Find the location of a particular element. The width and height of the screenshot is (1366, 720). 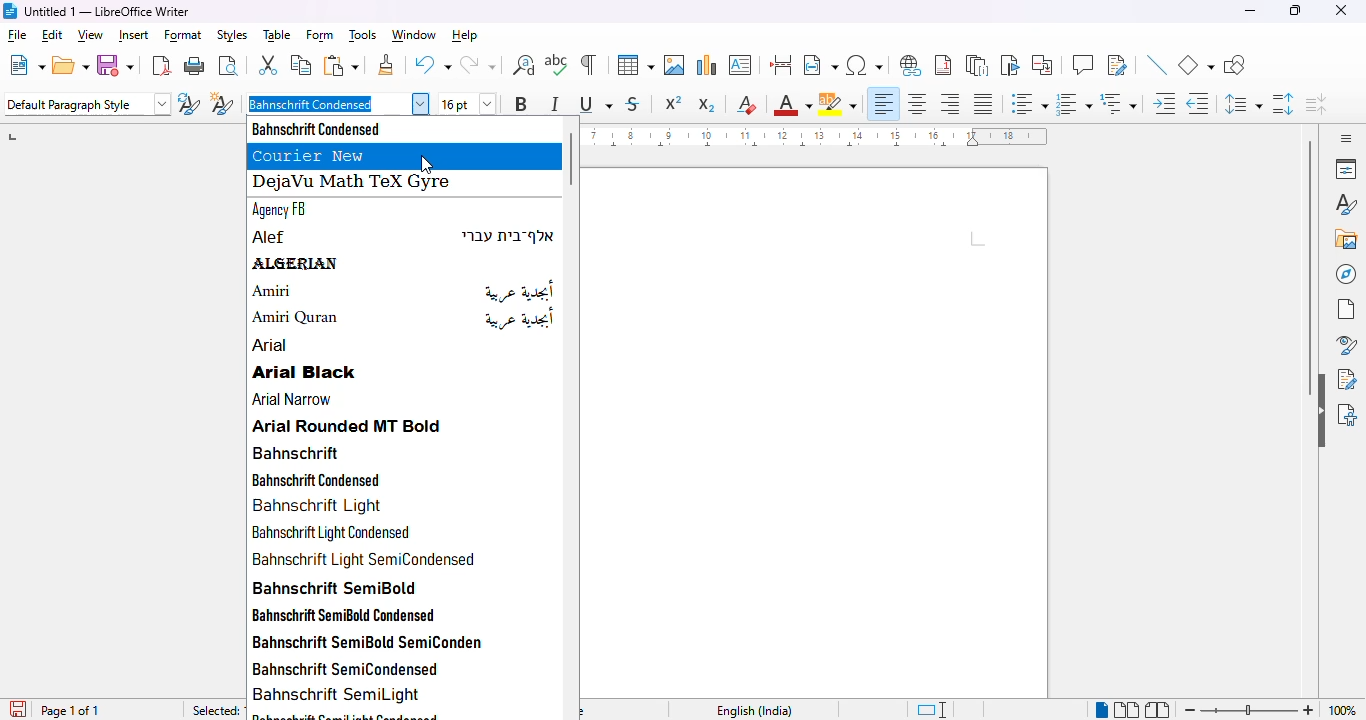

strikethrough is located at coordinates (634, 104).